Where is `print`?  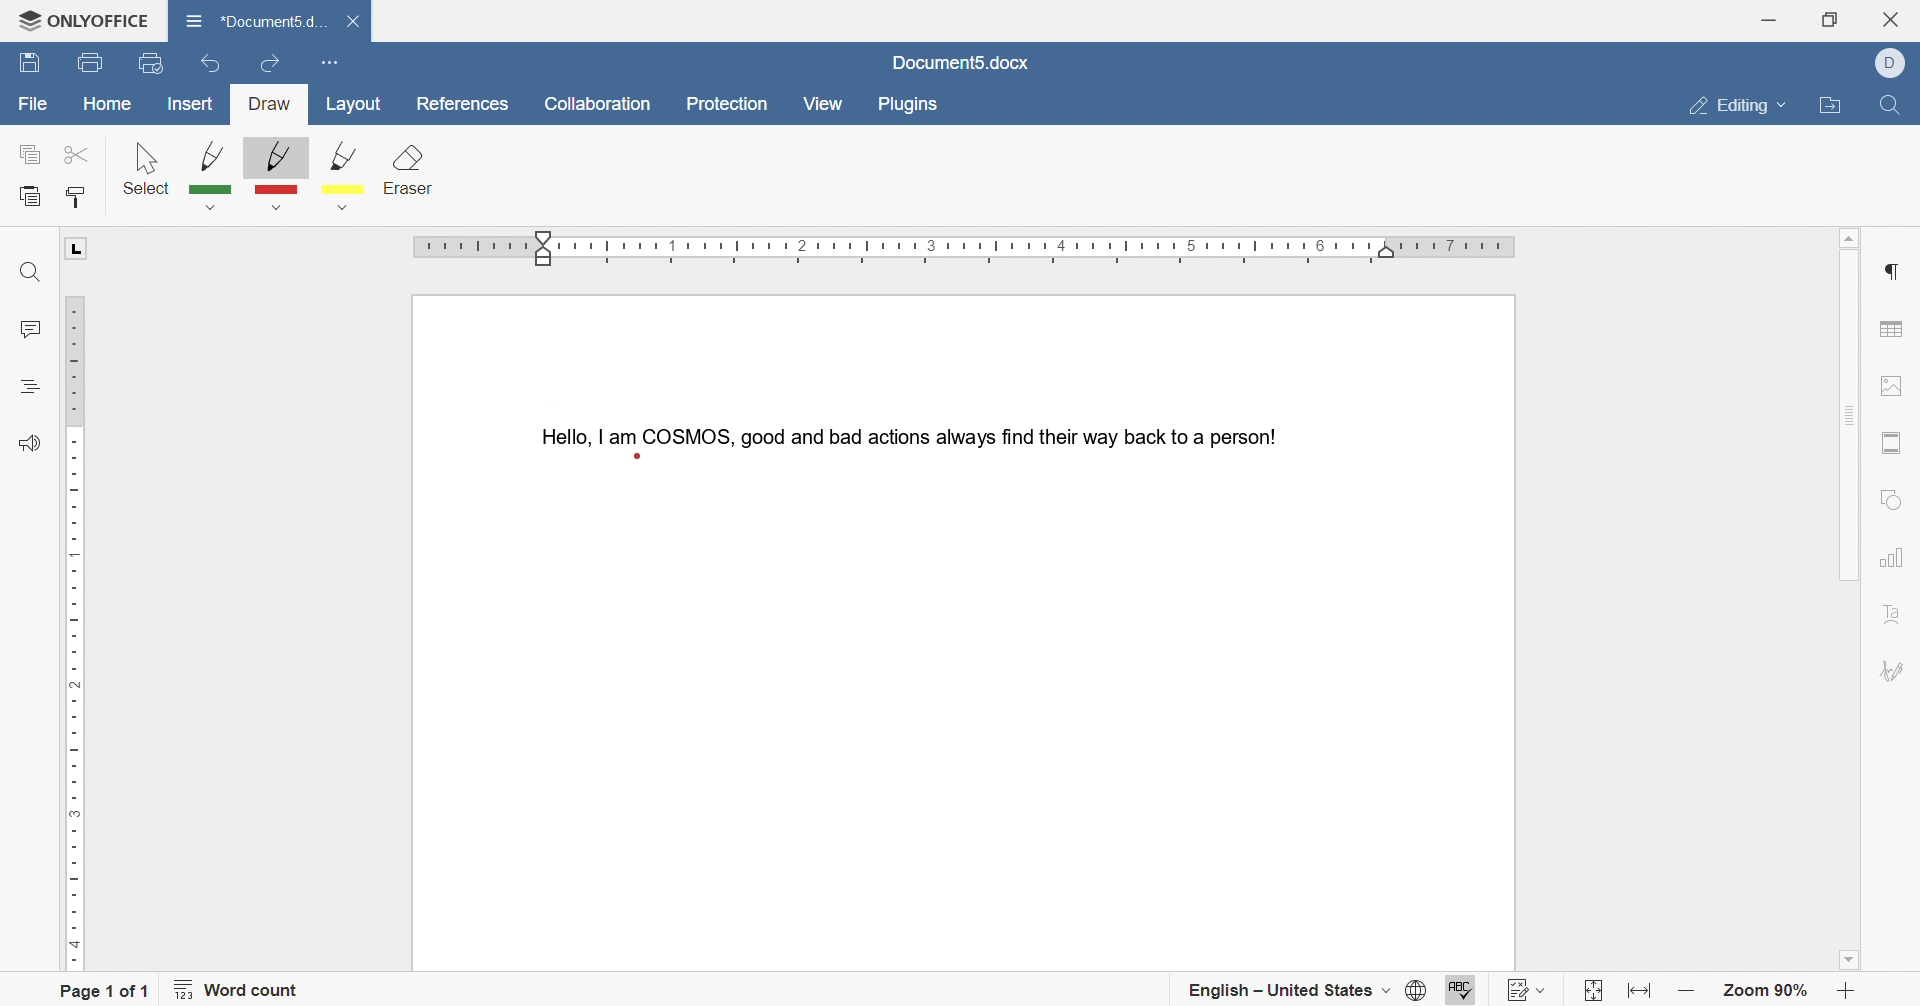
print is located at coordinates (88, 64).